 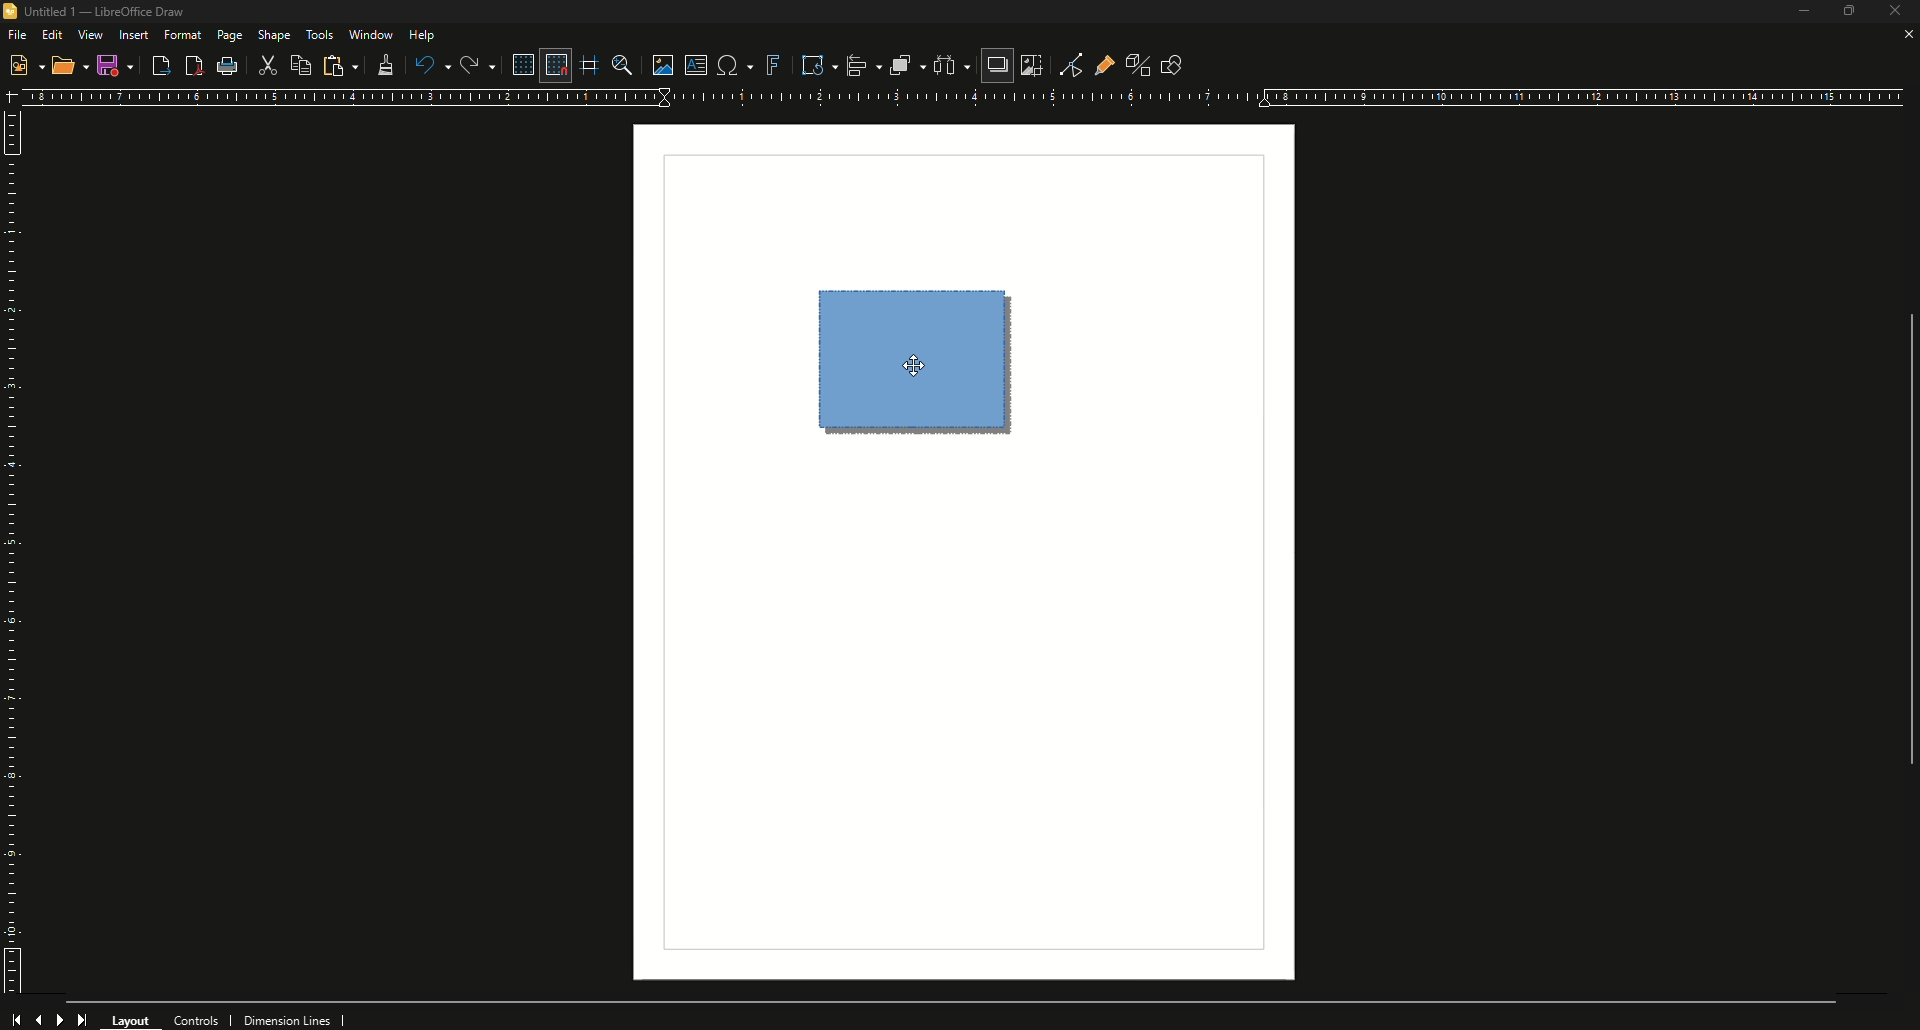 What do you see at coordinates (693, 65) in the screenshot?
I see `Insert Text Box` at bounding box center [693, 65].